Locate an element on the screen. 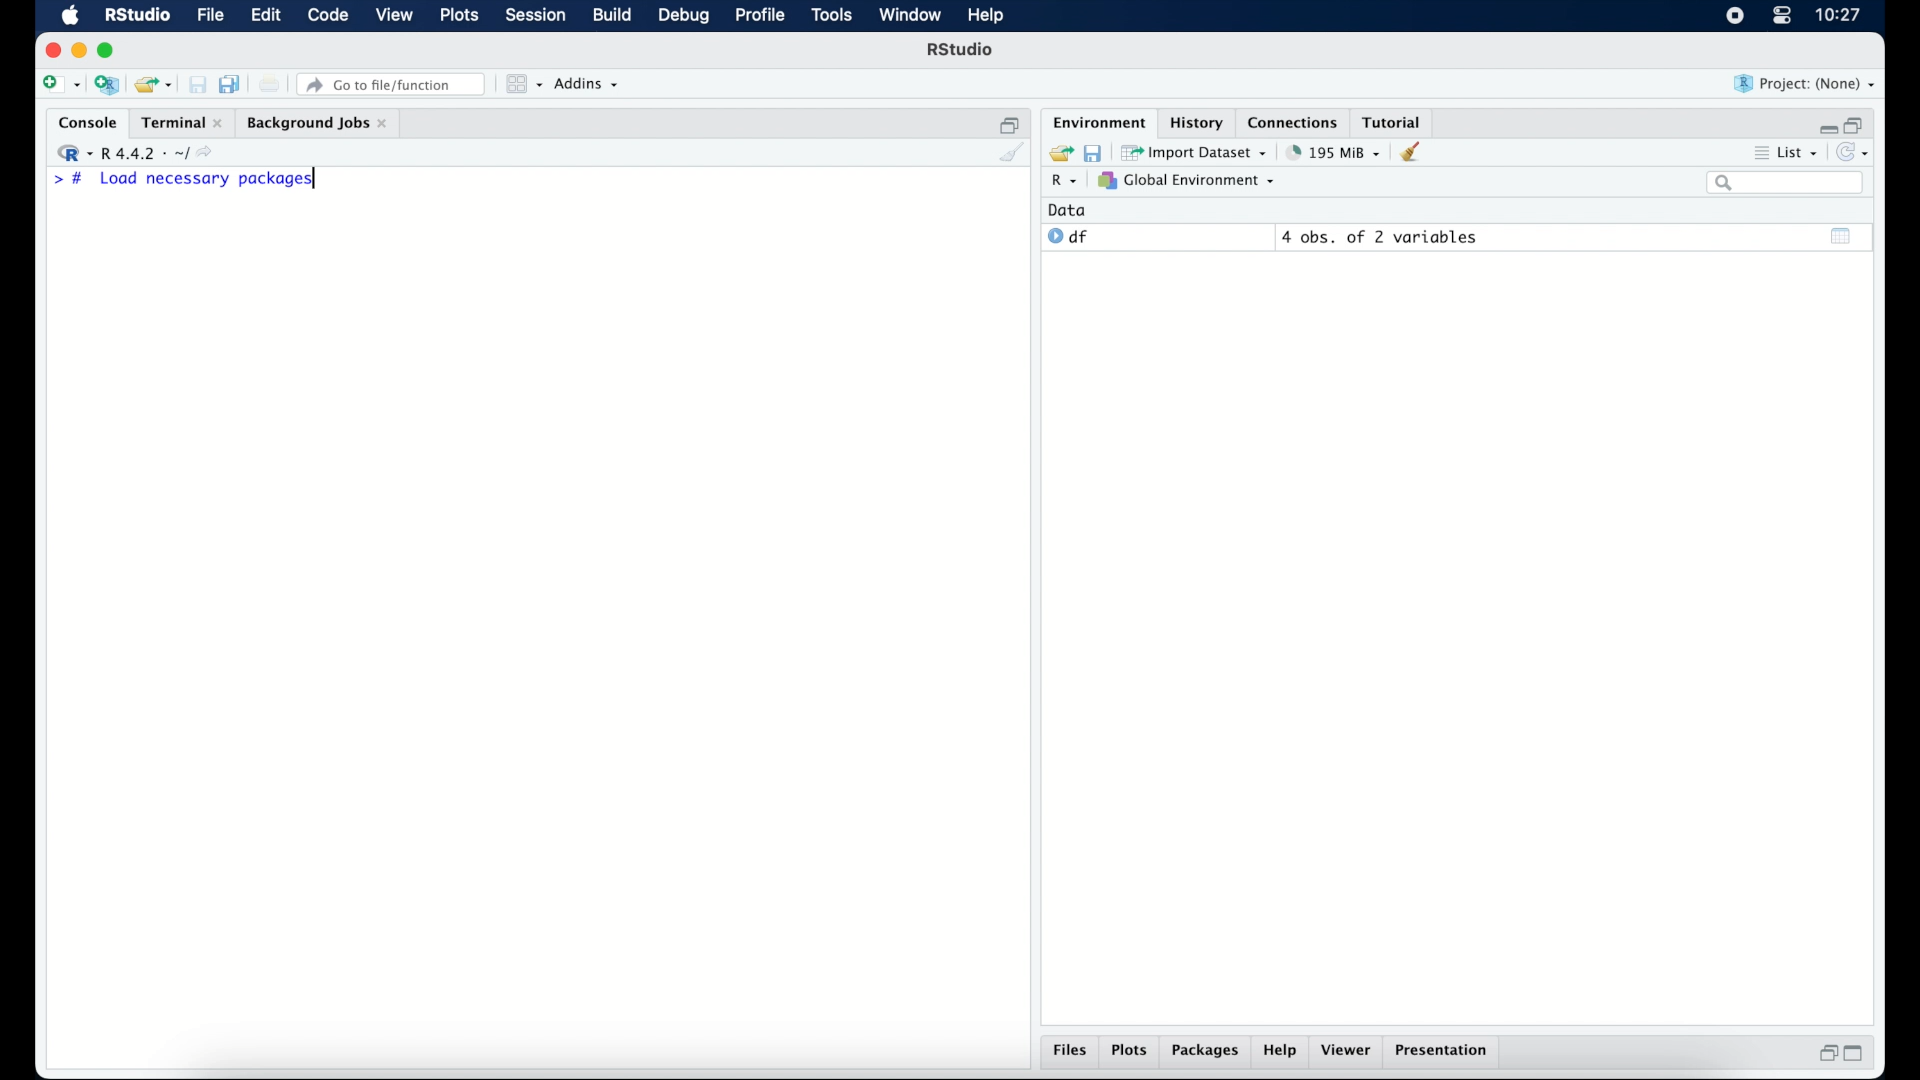  R 4.4.2 is located at coordinates (140, 154).